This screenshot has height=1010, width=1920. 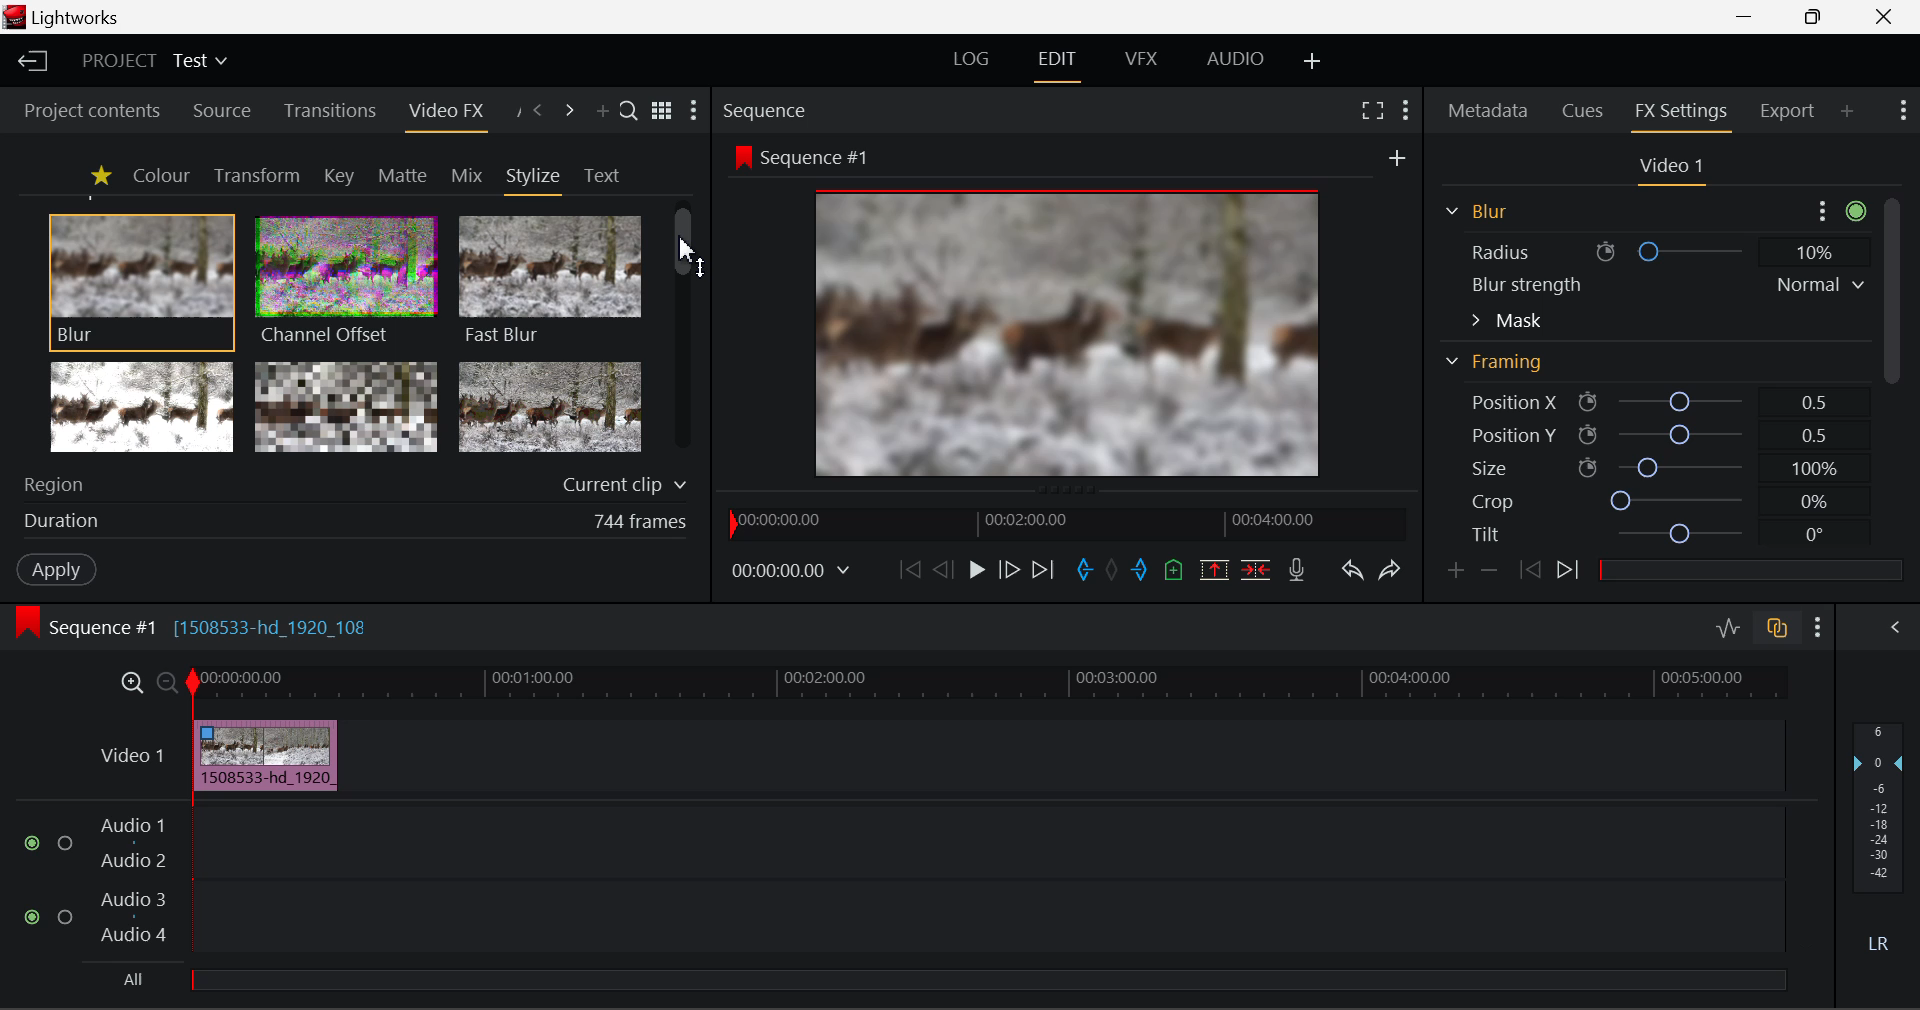 I want to click on Play, so click(x=974, y=570).